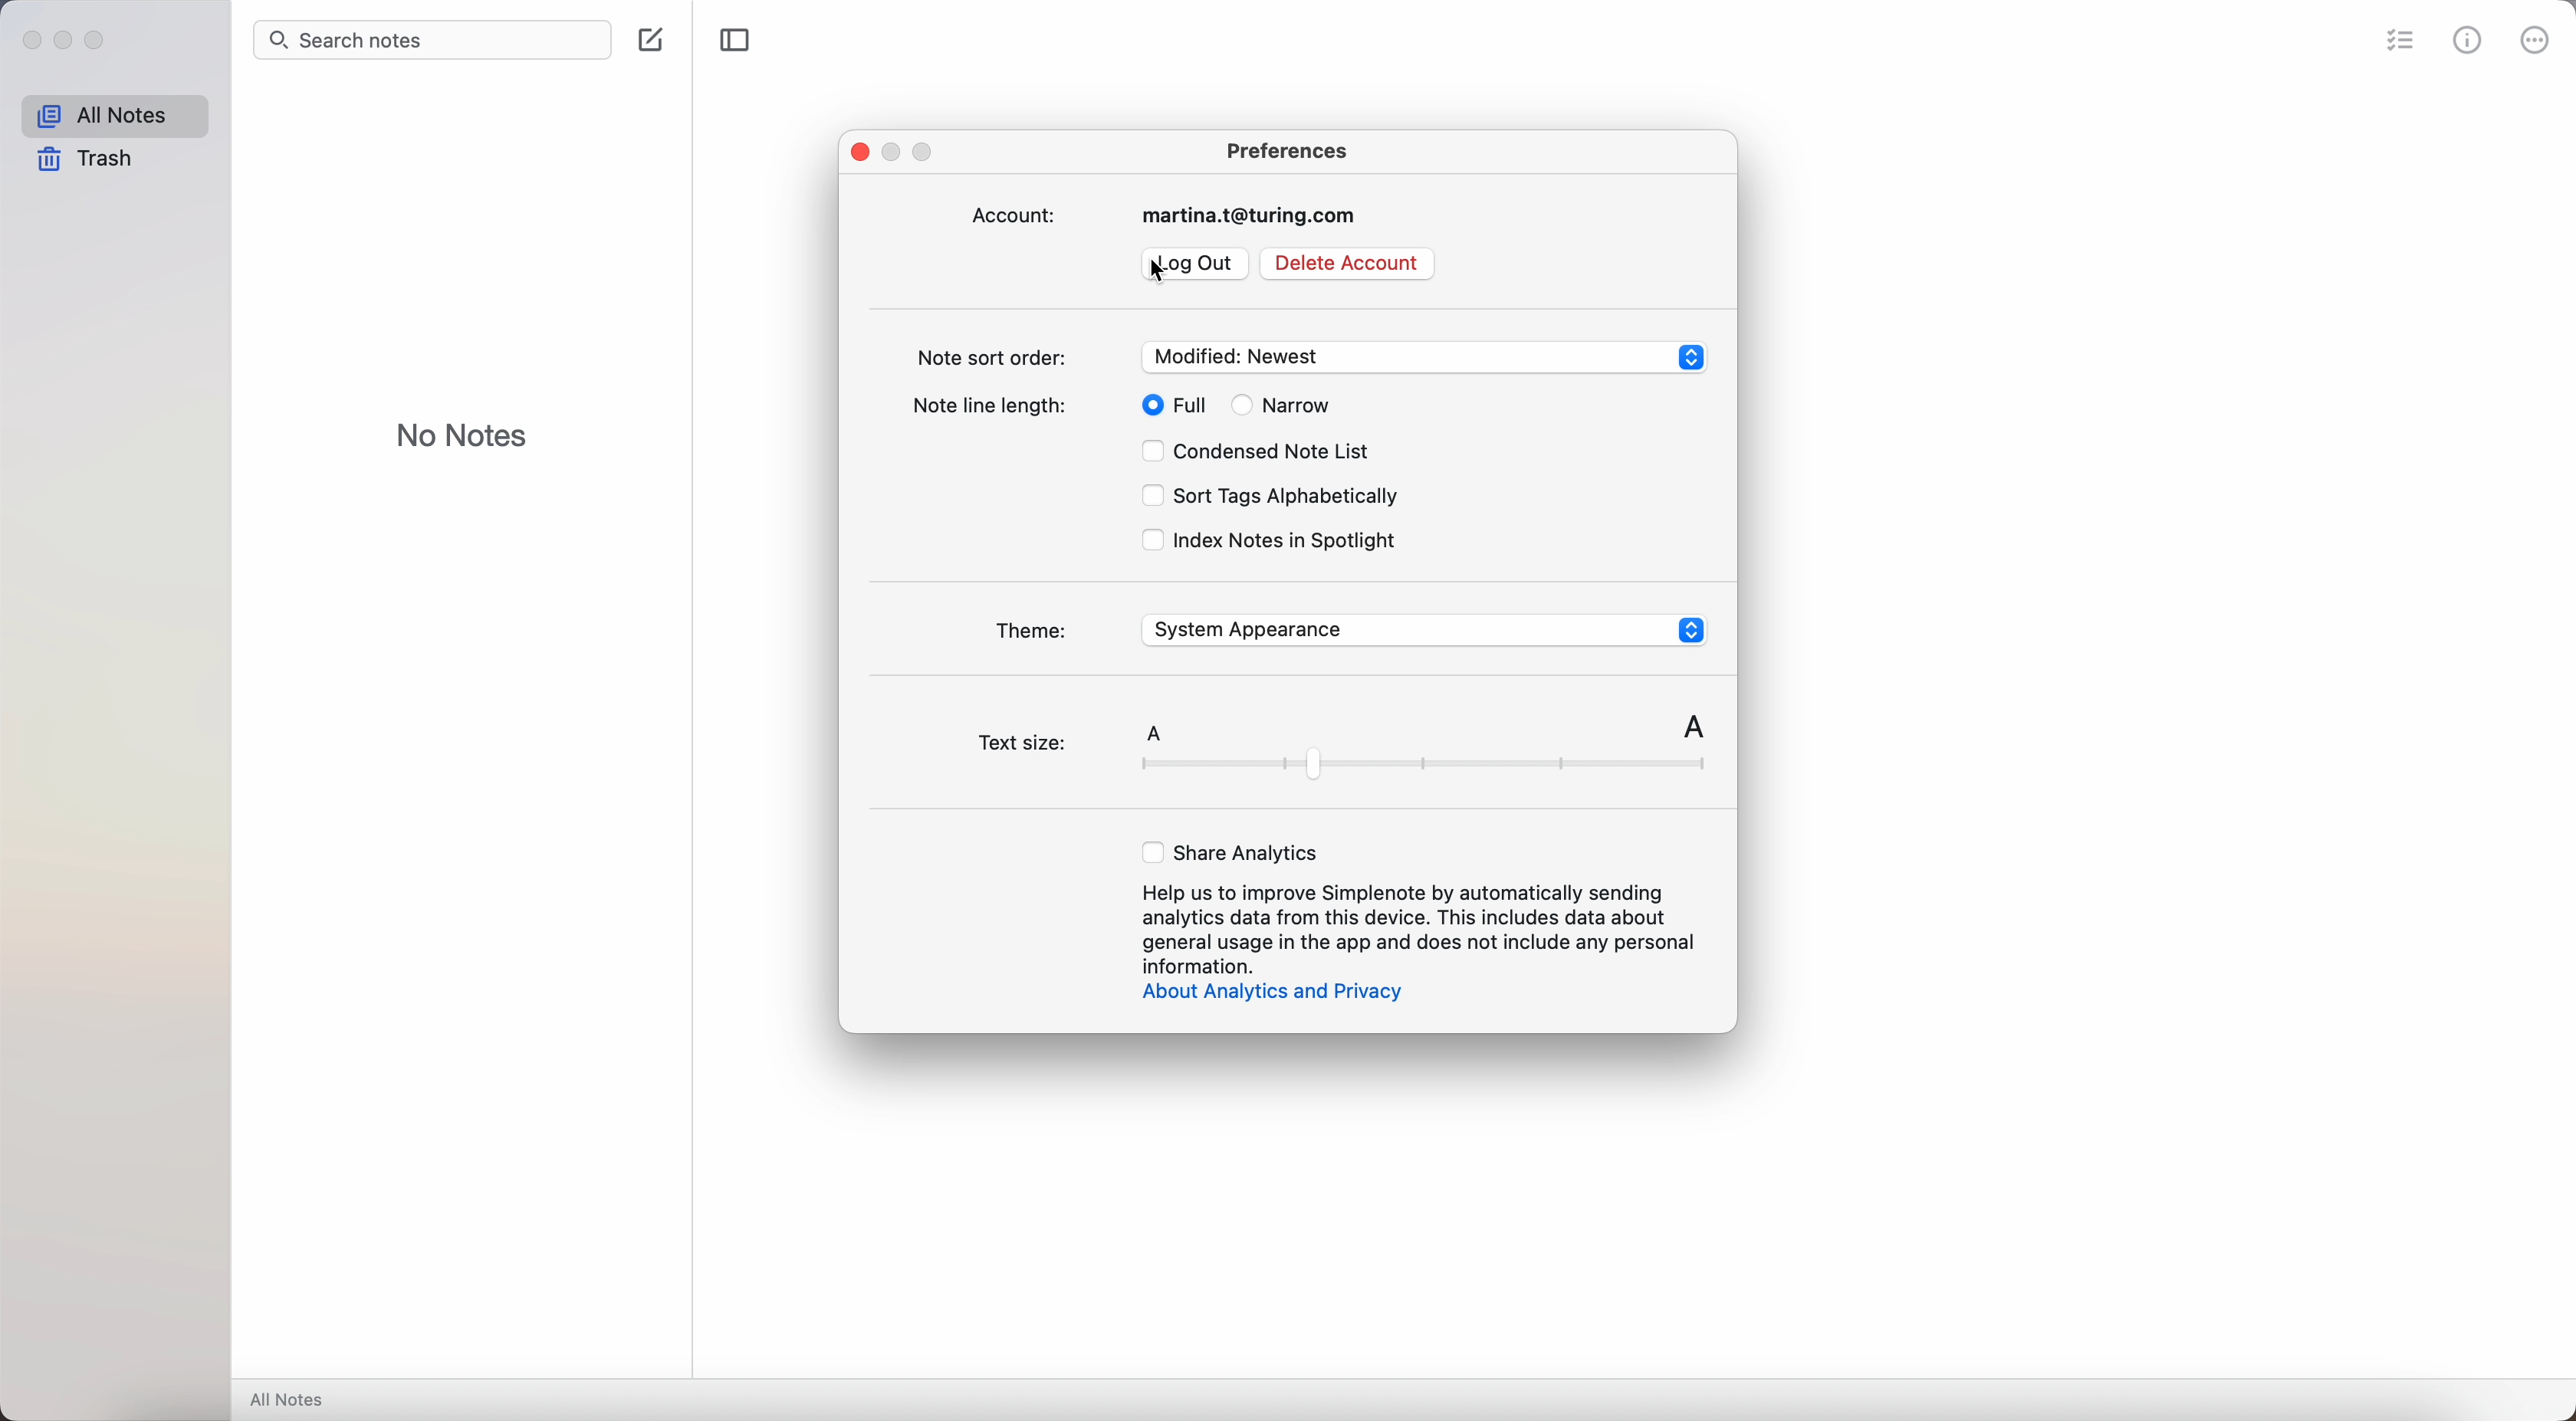  Describe the element at coordinates (1423, 352) in the screenshot. I see `Modified: Newest` at that location.